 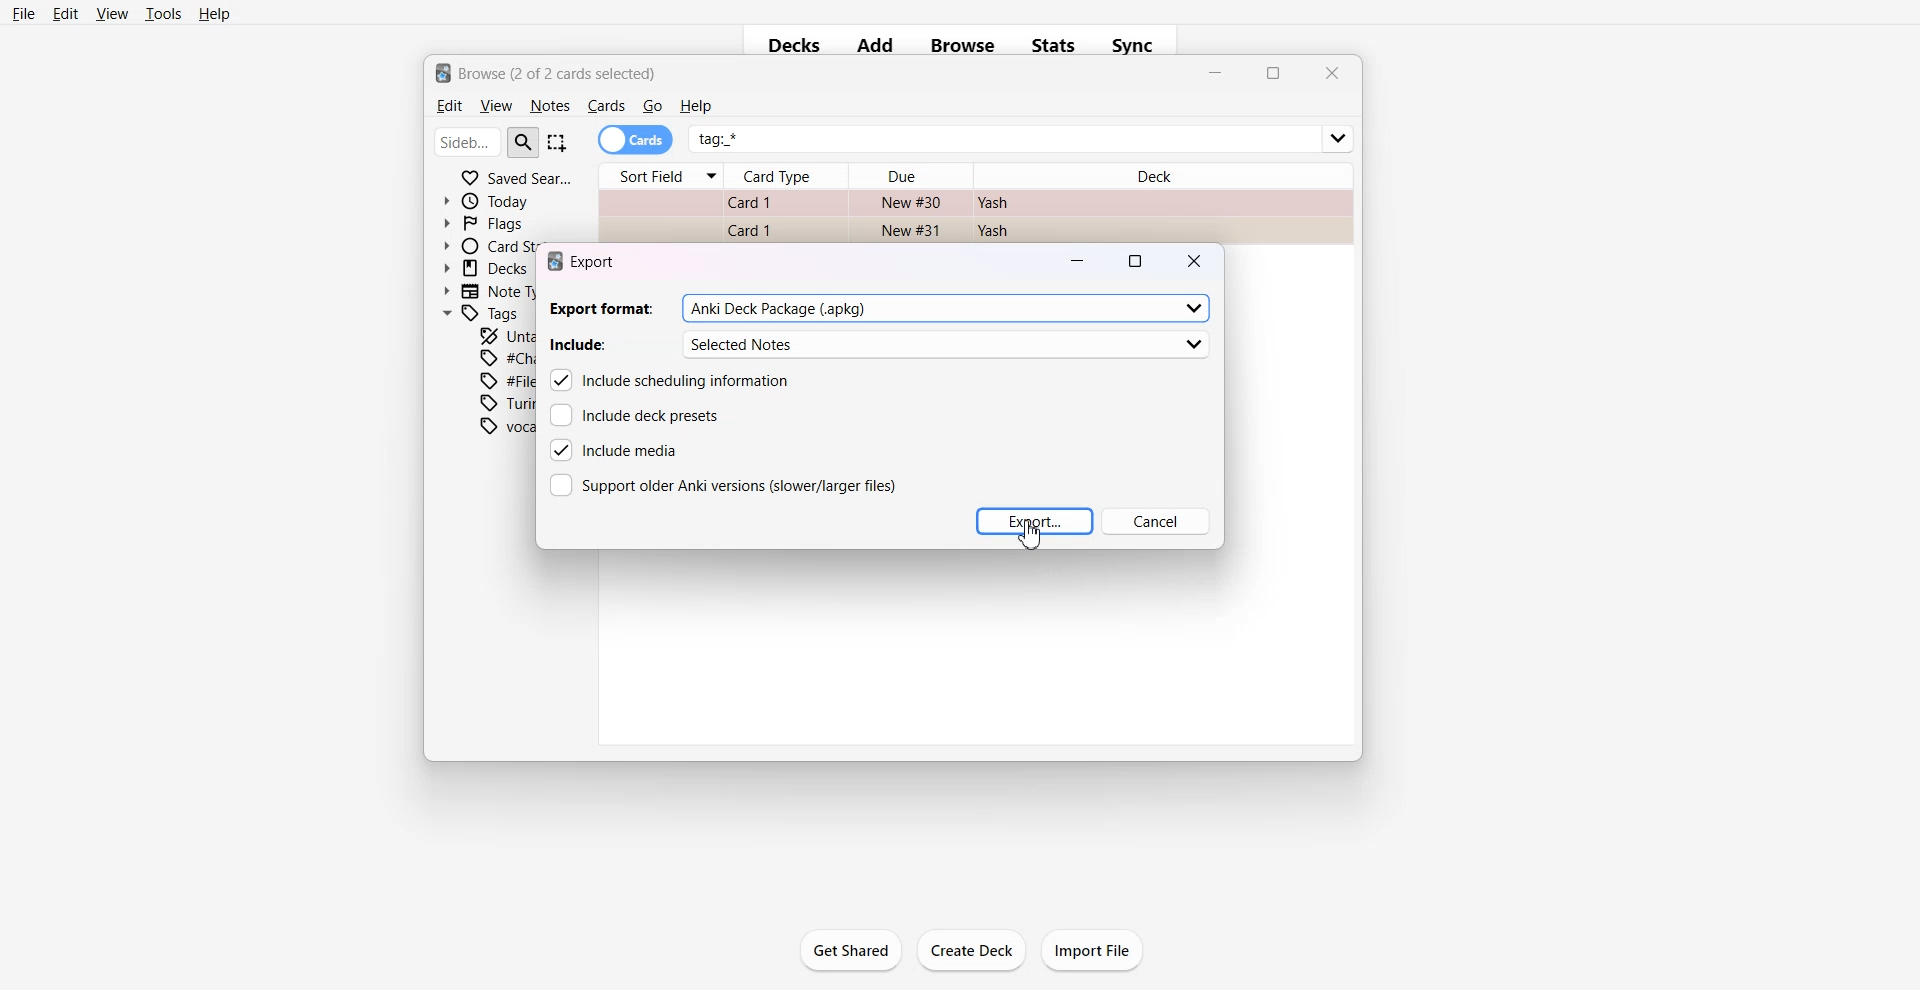 What do you see at coordinates (24, 13) in the screenshot?
I see `File` at bounding box center [24, 13].